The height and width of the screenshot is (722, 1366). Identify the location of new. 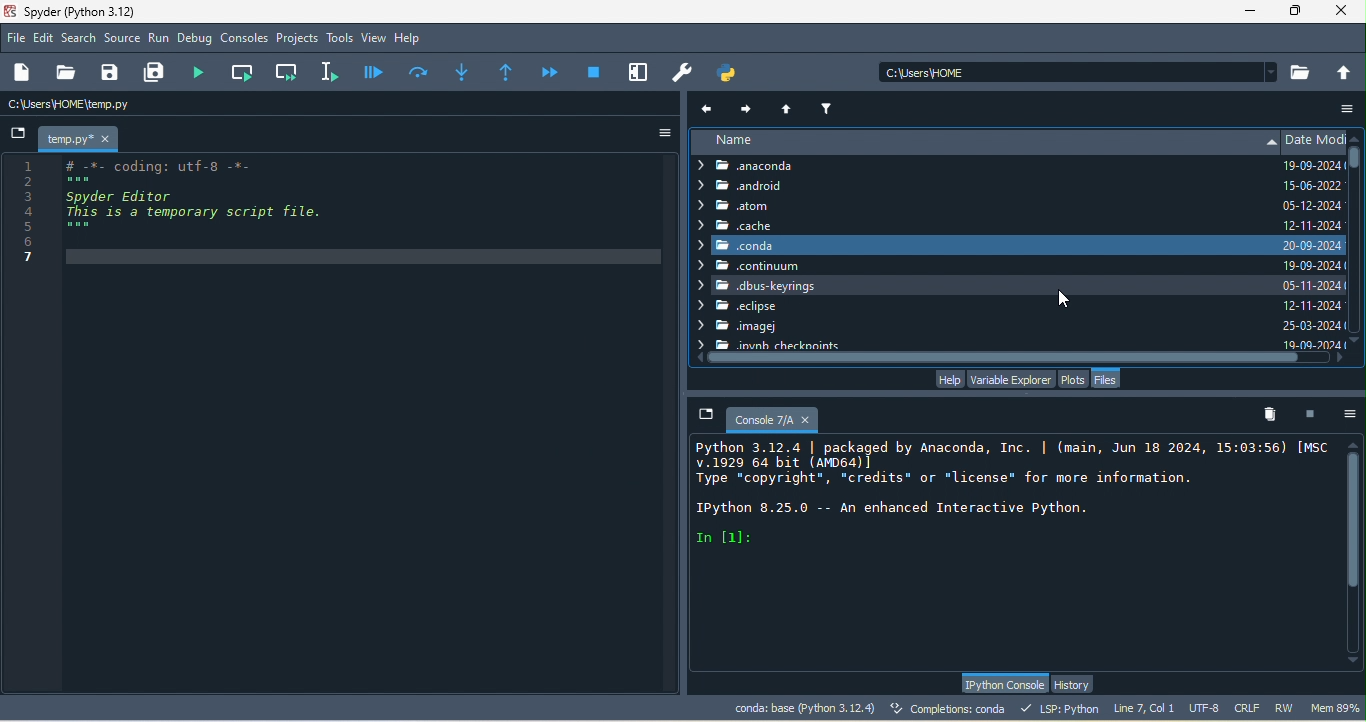
(25, 73).